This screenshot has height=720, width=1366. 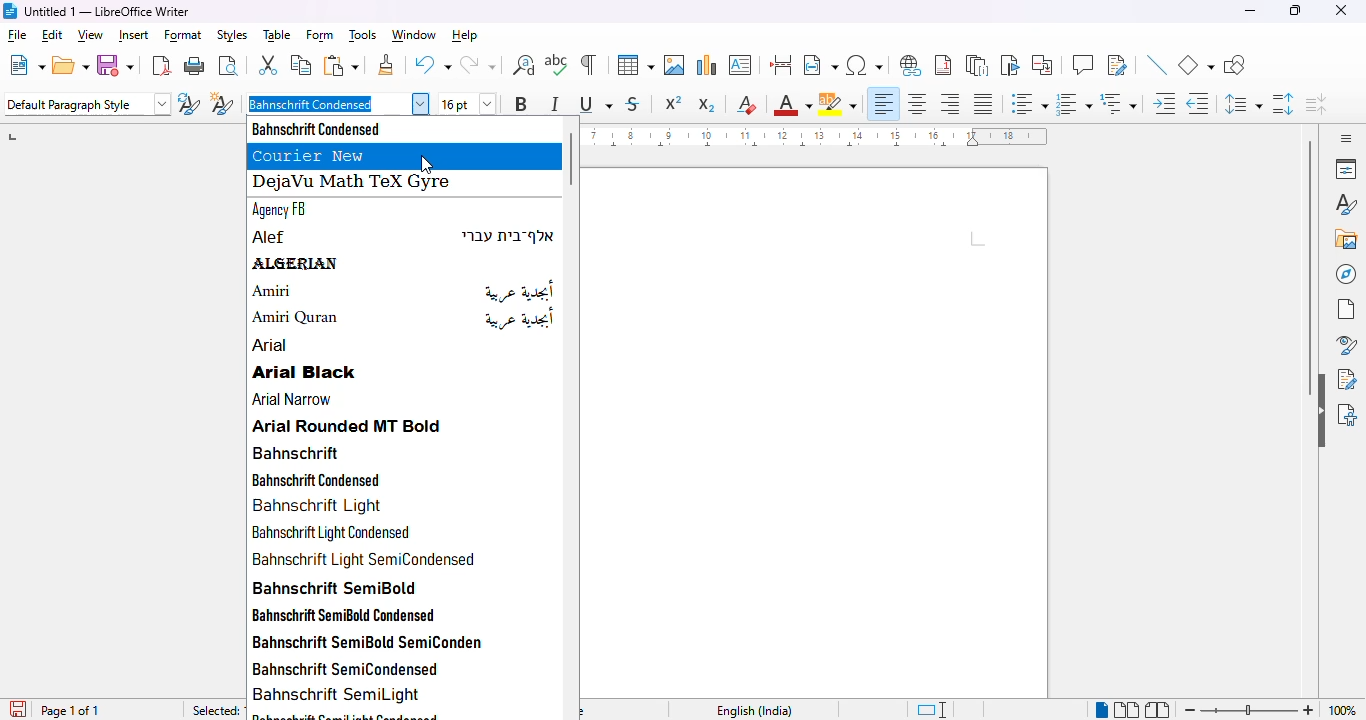 I want to click on insert comment, so click(x=1083, y=65).